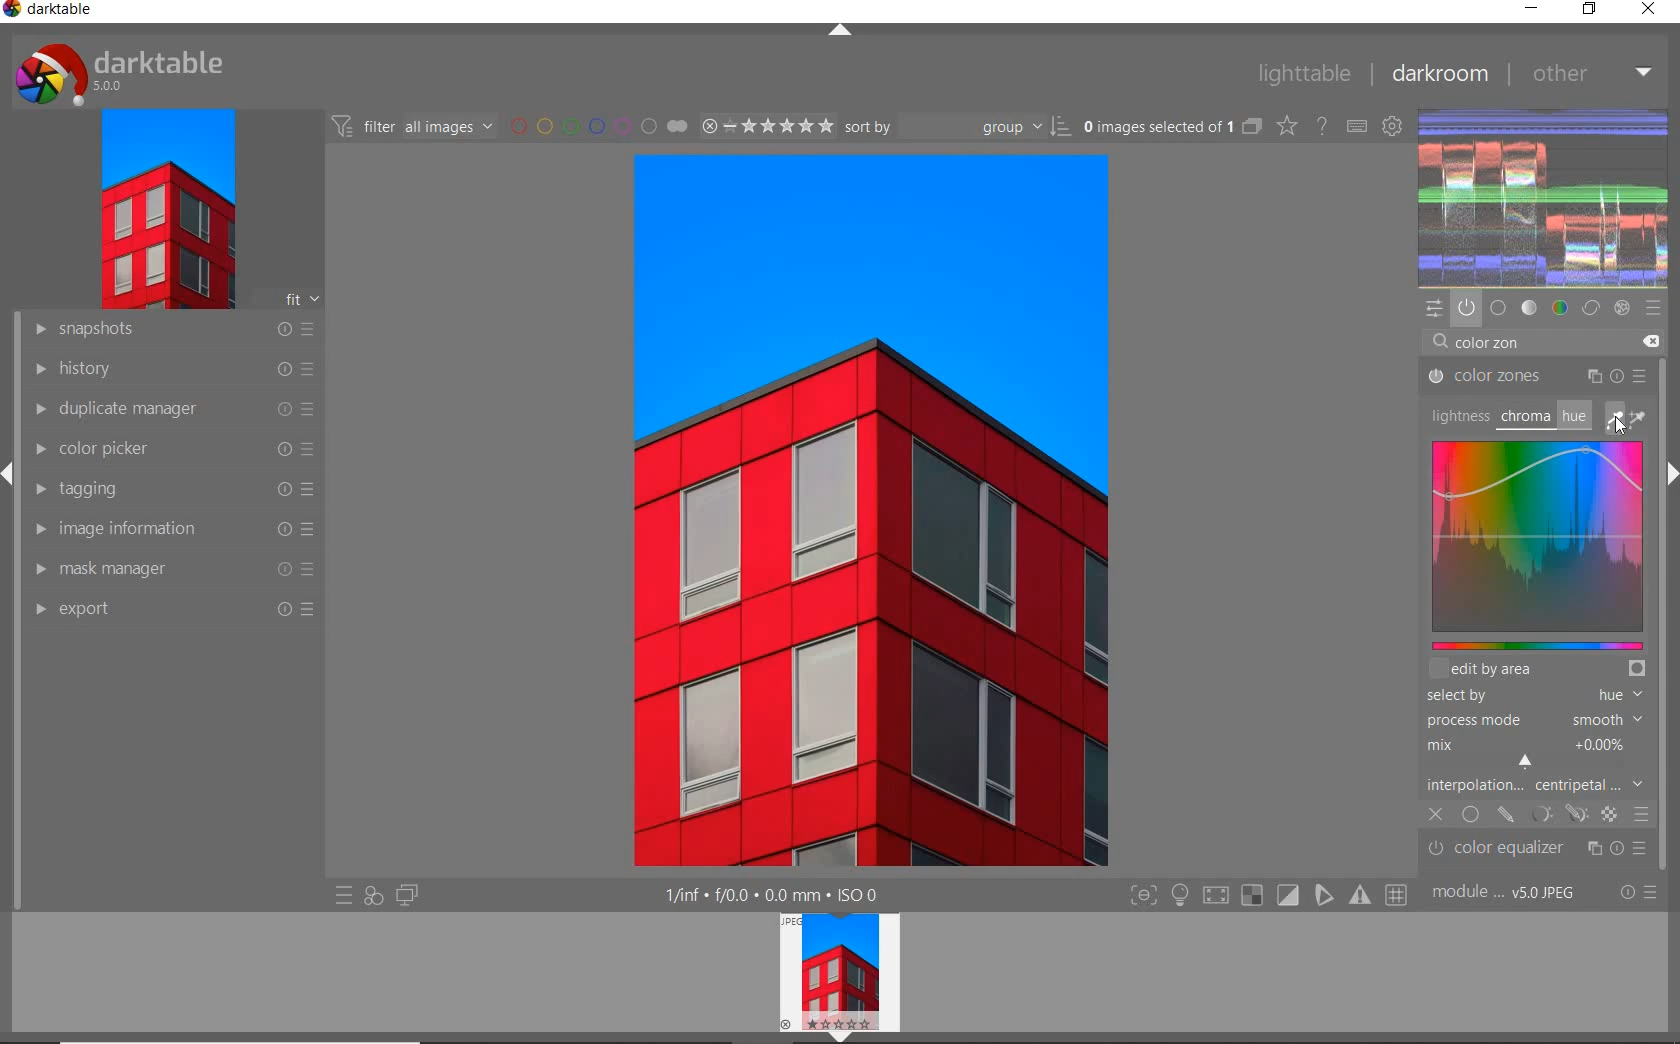  I want to click on base, so click(1498, 306).